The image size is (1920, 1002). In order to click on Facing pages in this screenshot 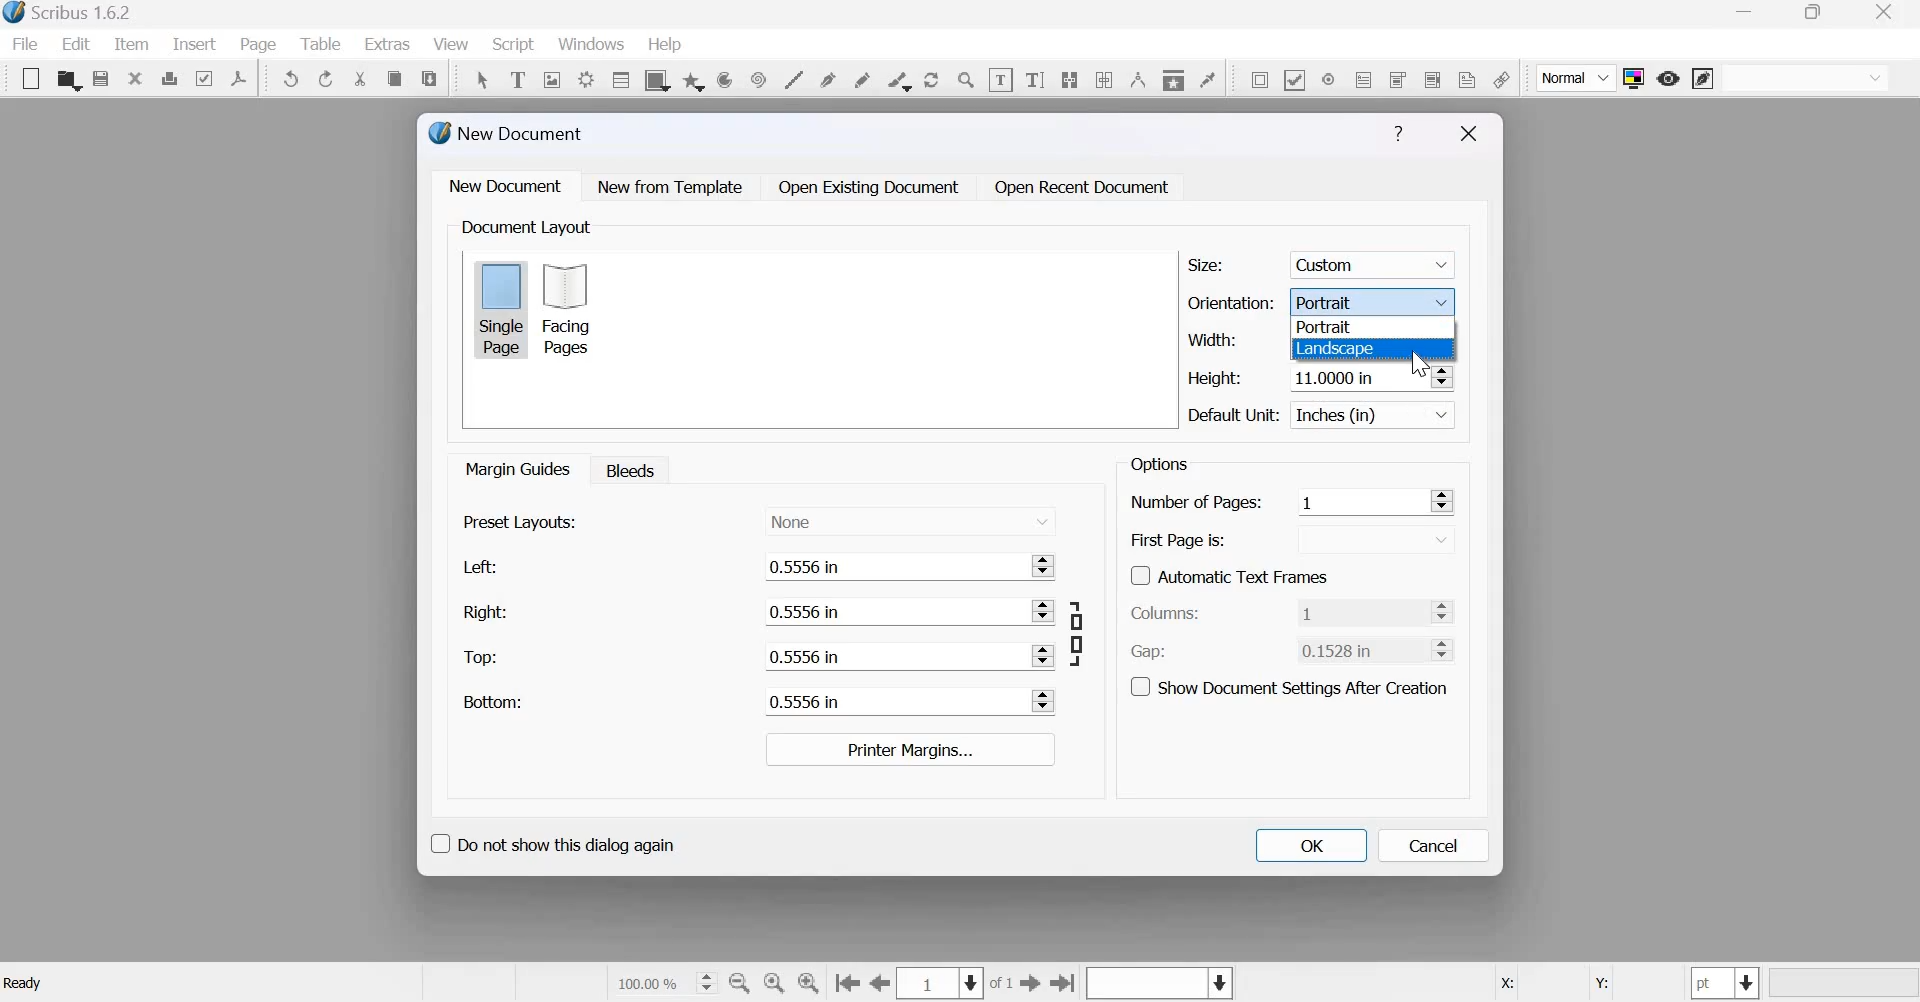, I will do `click(572, 309)`.